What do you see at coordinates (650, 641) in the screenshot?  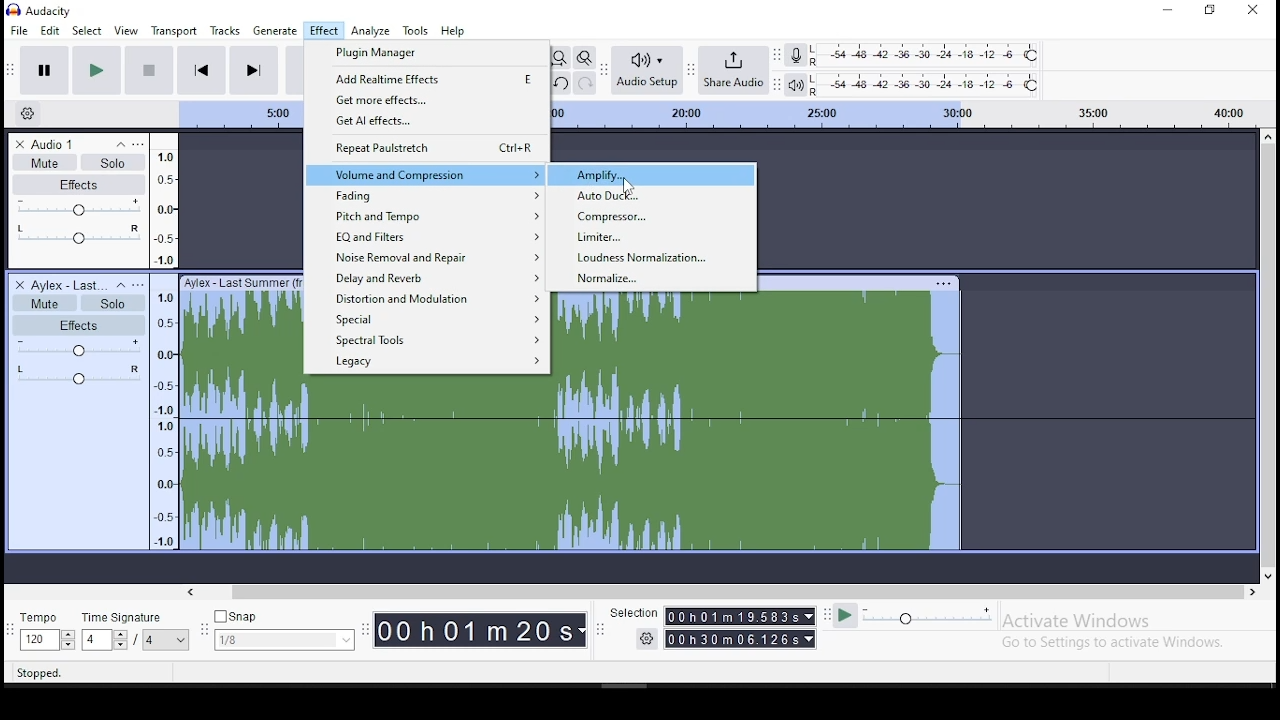 I see `settings` at bounding box center [650, 641].